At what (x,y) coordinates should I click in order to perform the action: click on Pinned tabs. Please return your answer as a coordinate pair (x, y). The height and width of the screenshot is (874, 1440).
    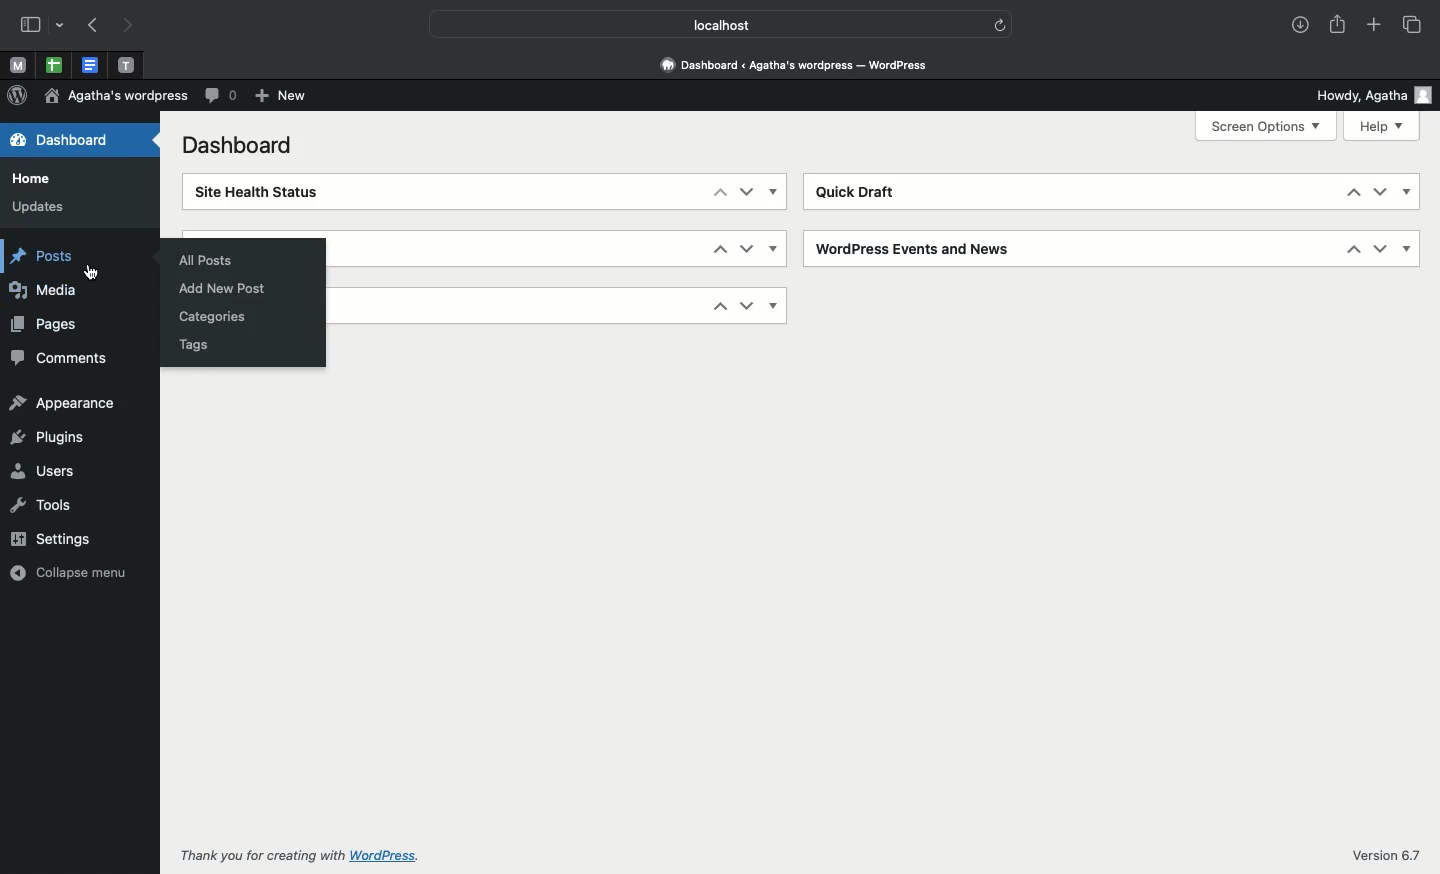
    Looking at the image, I should click on (19, 65).